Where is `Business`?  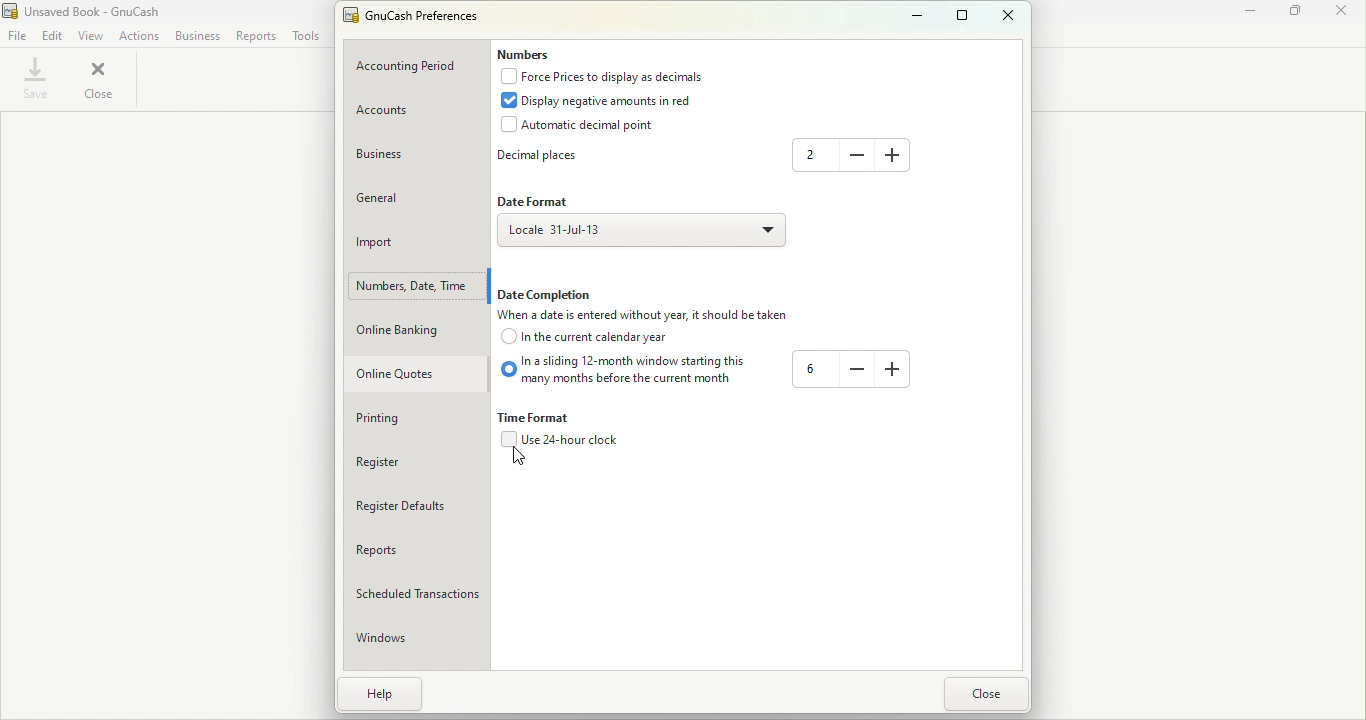
Business is located at coordinates (413, 150).